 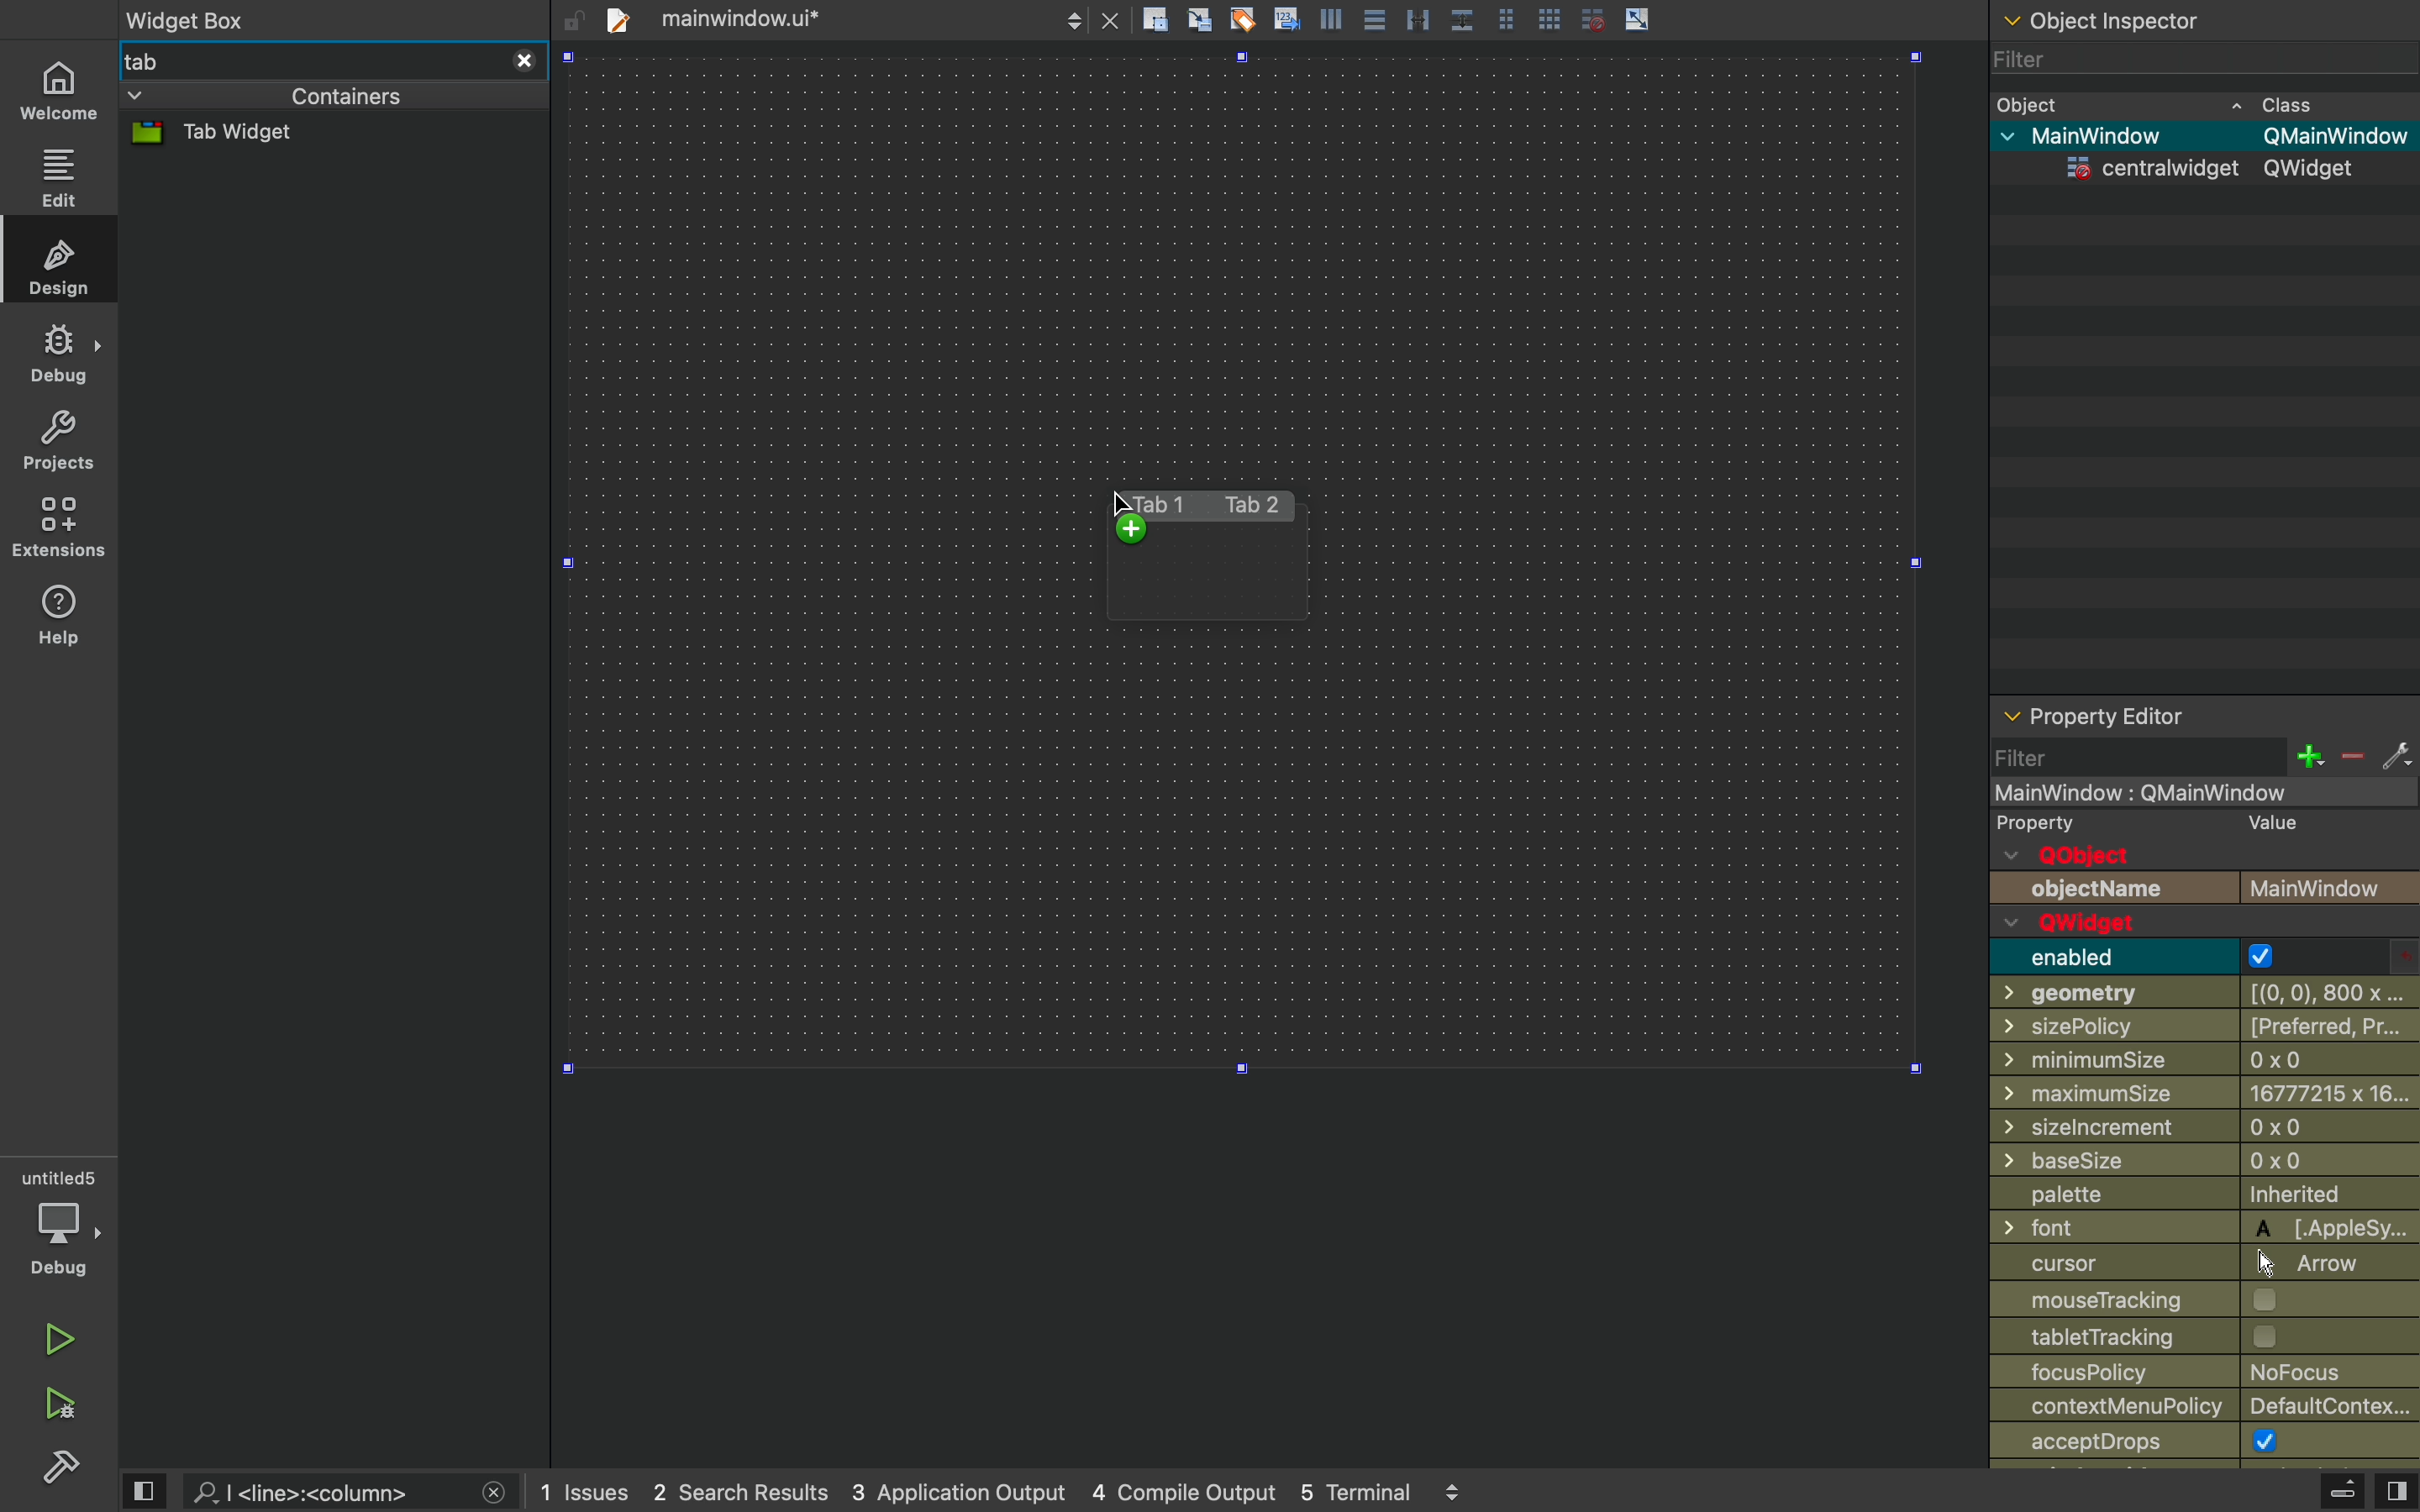 I want to click on help, so click(x=58, y=617).